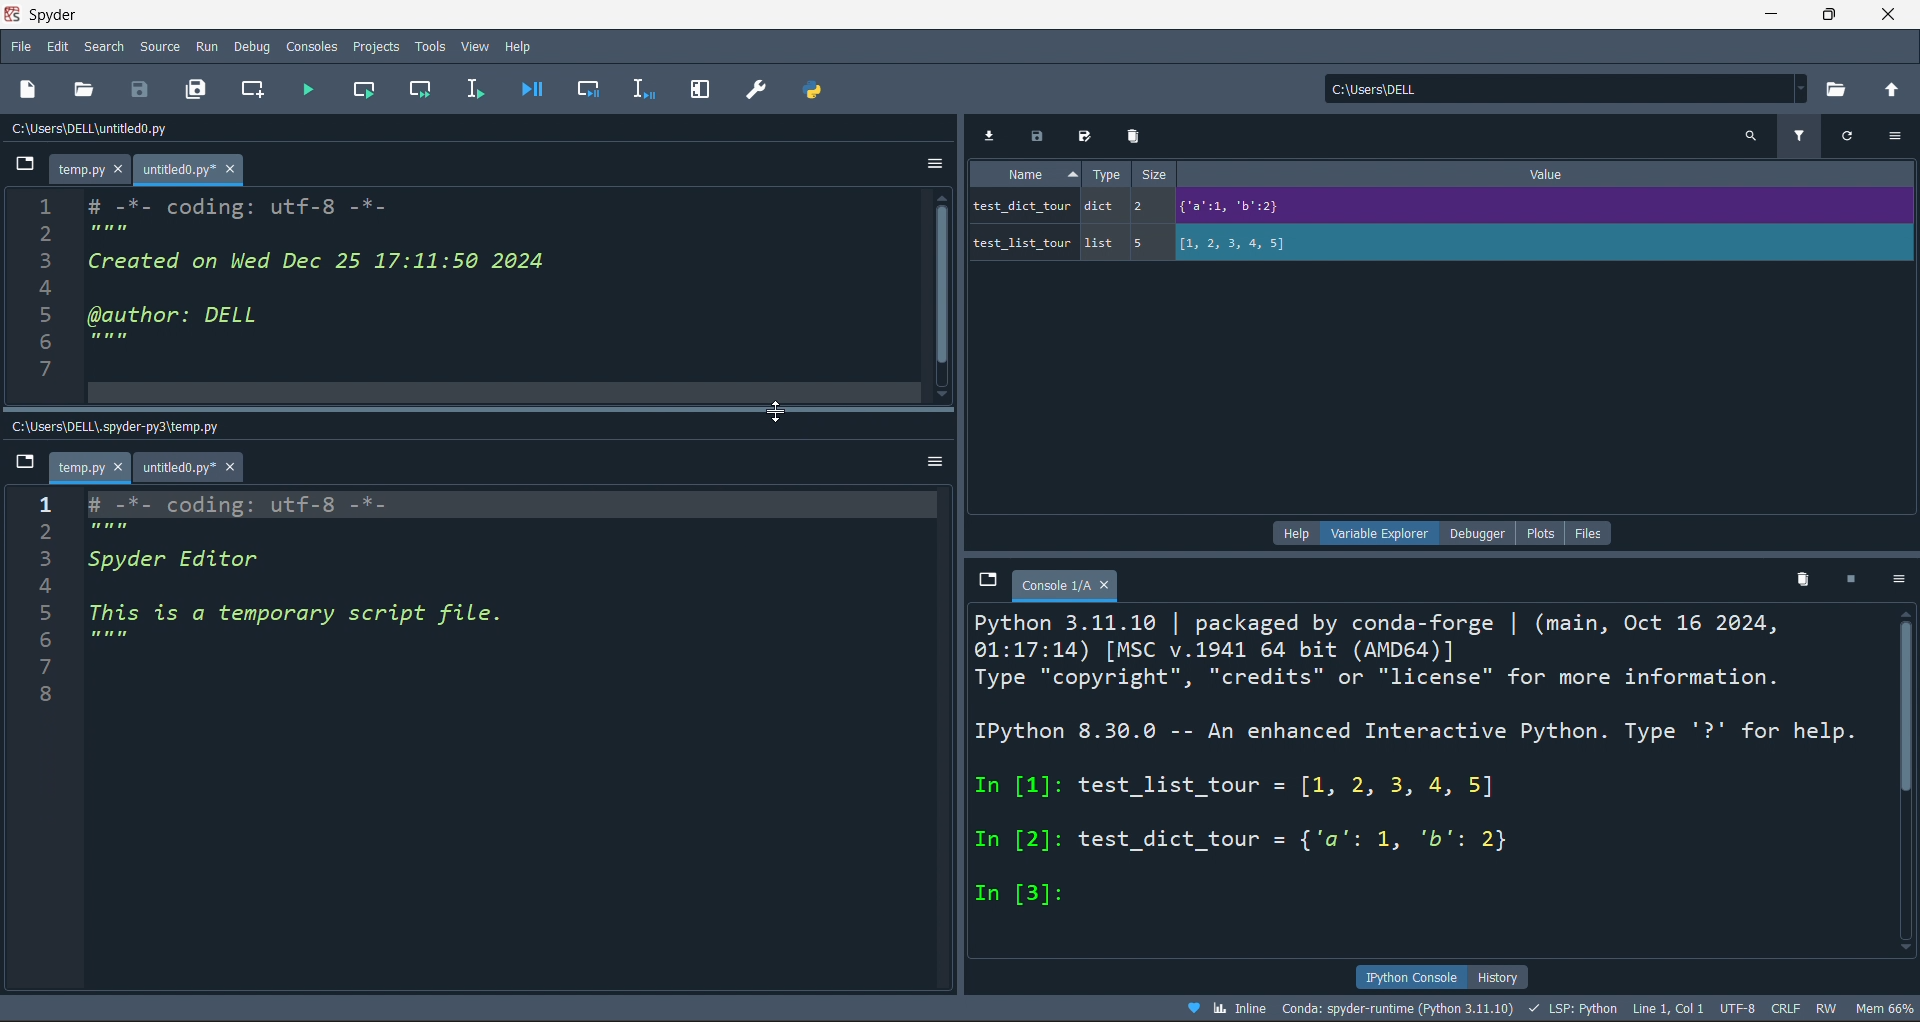  I want to click on source, so click(154, 46).